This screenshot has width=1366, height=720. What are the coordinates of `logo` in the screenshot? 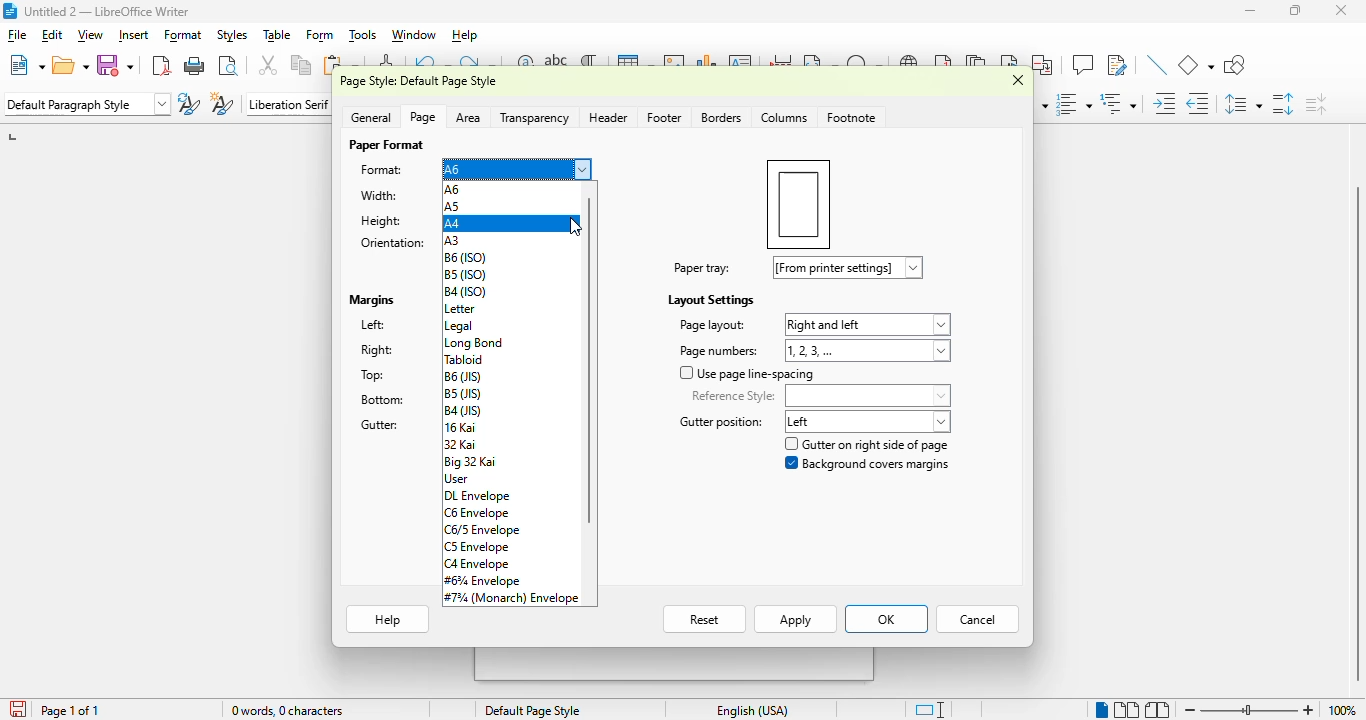 It's located at (10, 11).